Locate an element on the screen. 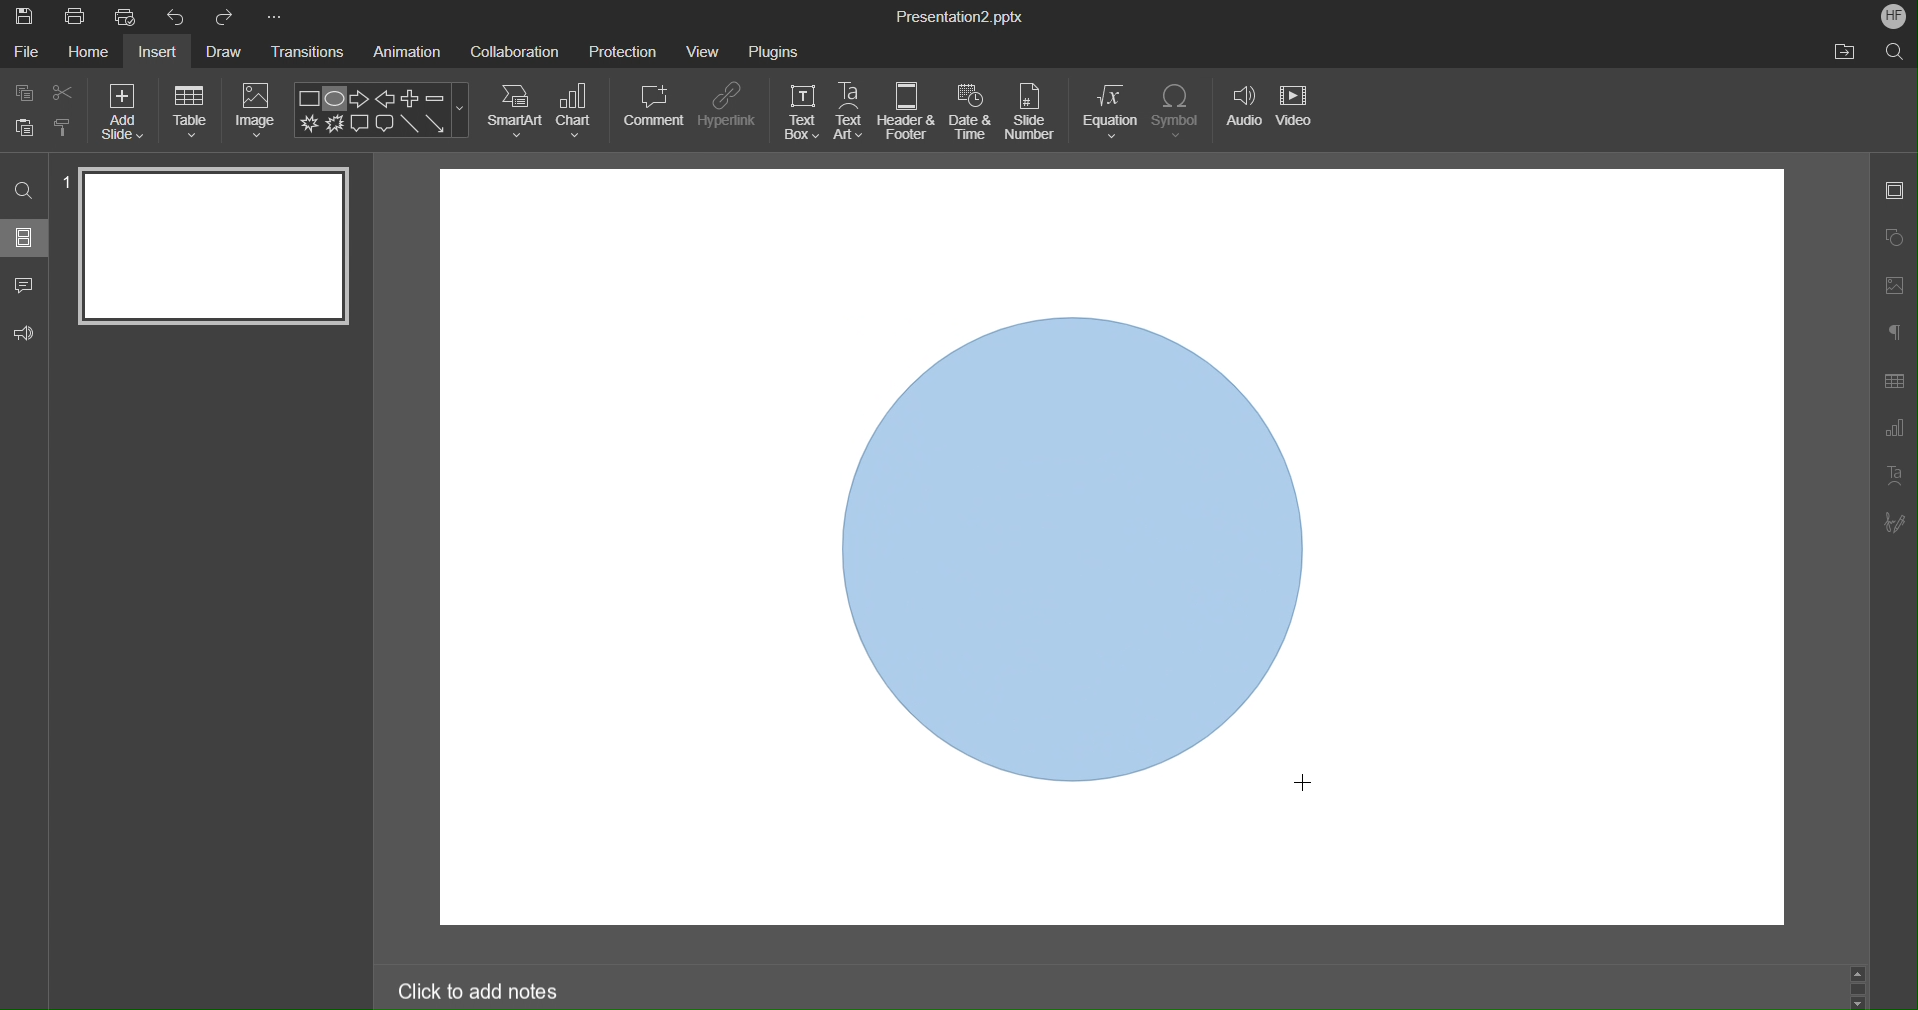 The image size is (1918, 1010). Copy Style is located at coordinates (64, 125).